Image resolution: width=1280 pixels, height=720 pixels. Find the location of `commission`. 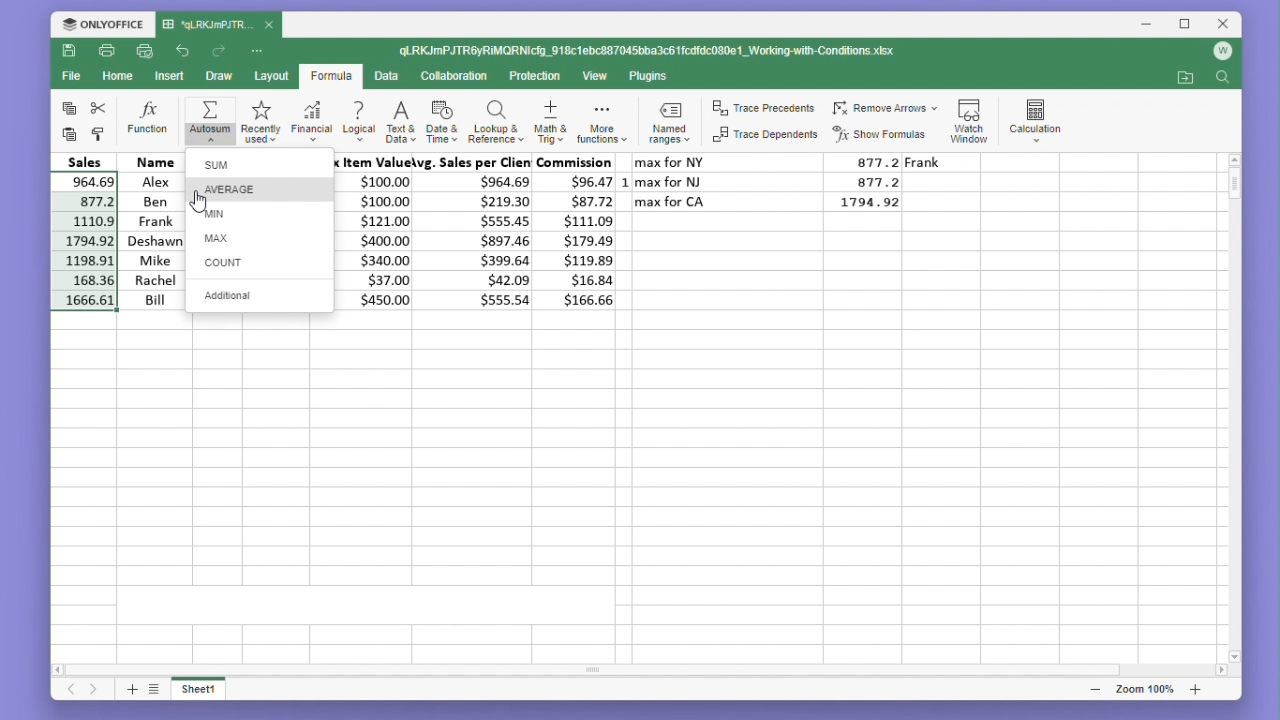

commission is located at coordinates (579, 231).